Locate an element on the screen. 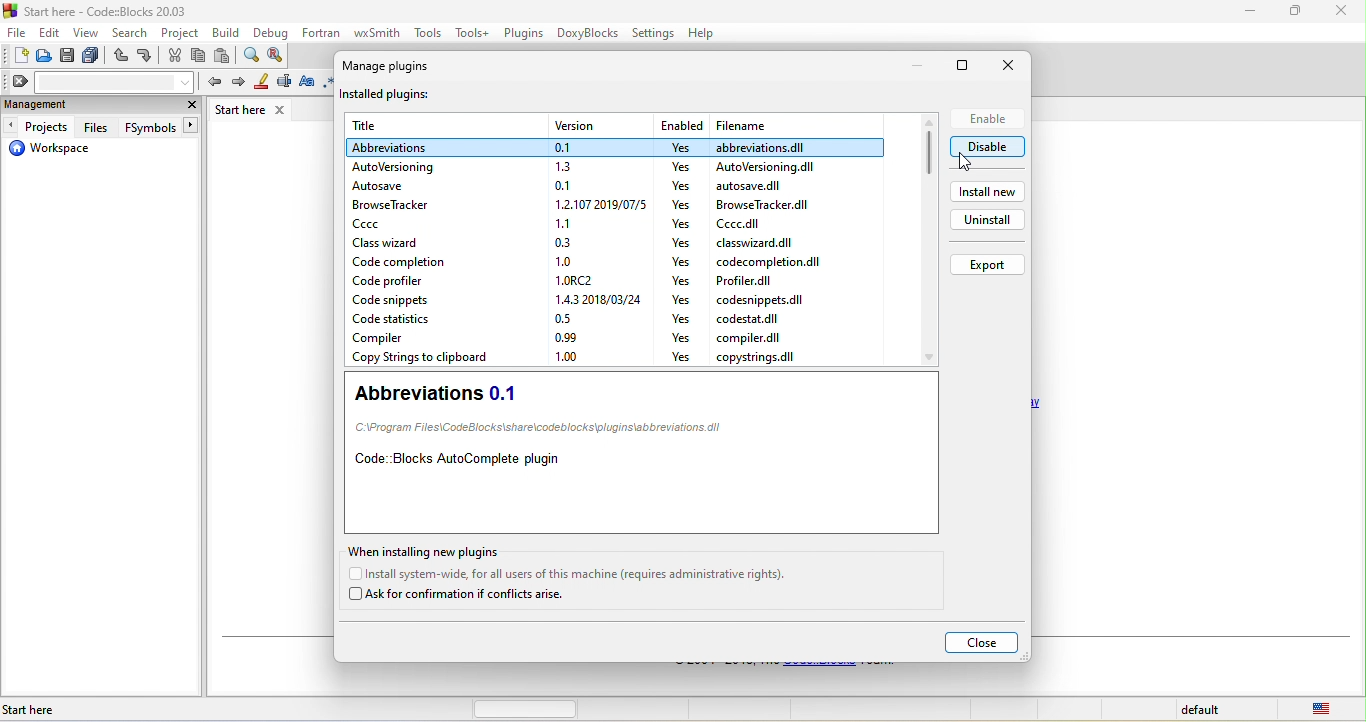 The image size is (1366, 722). copy strings to clipboard is located at coordinates (420, 359).